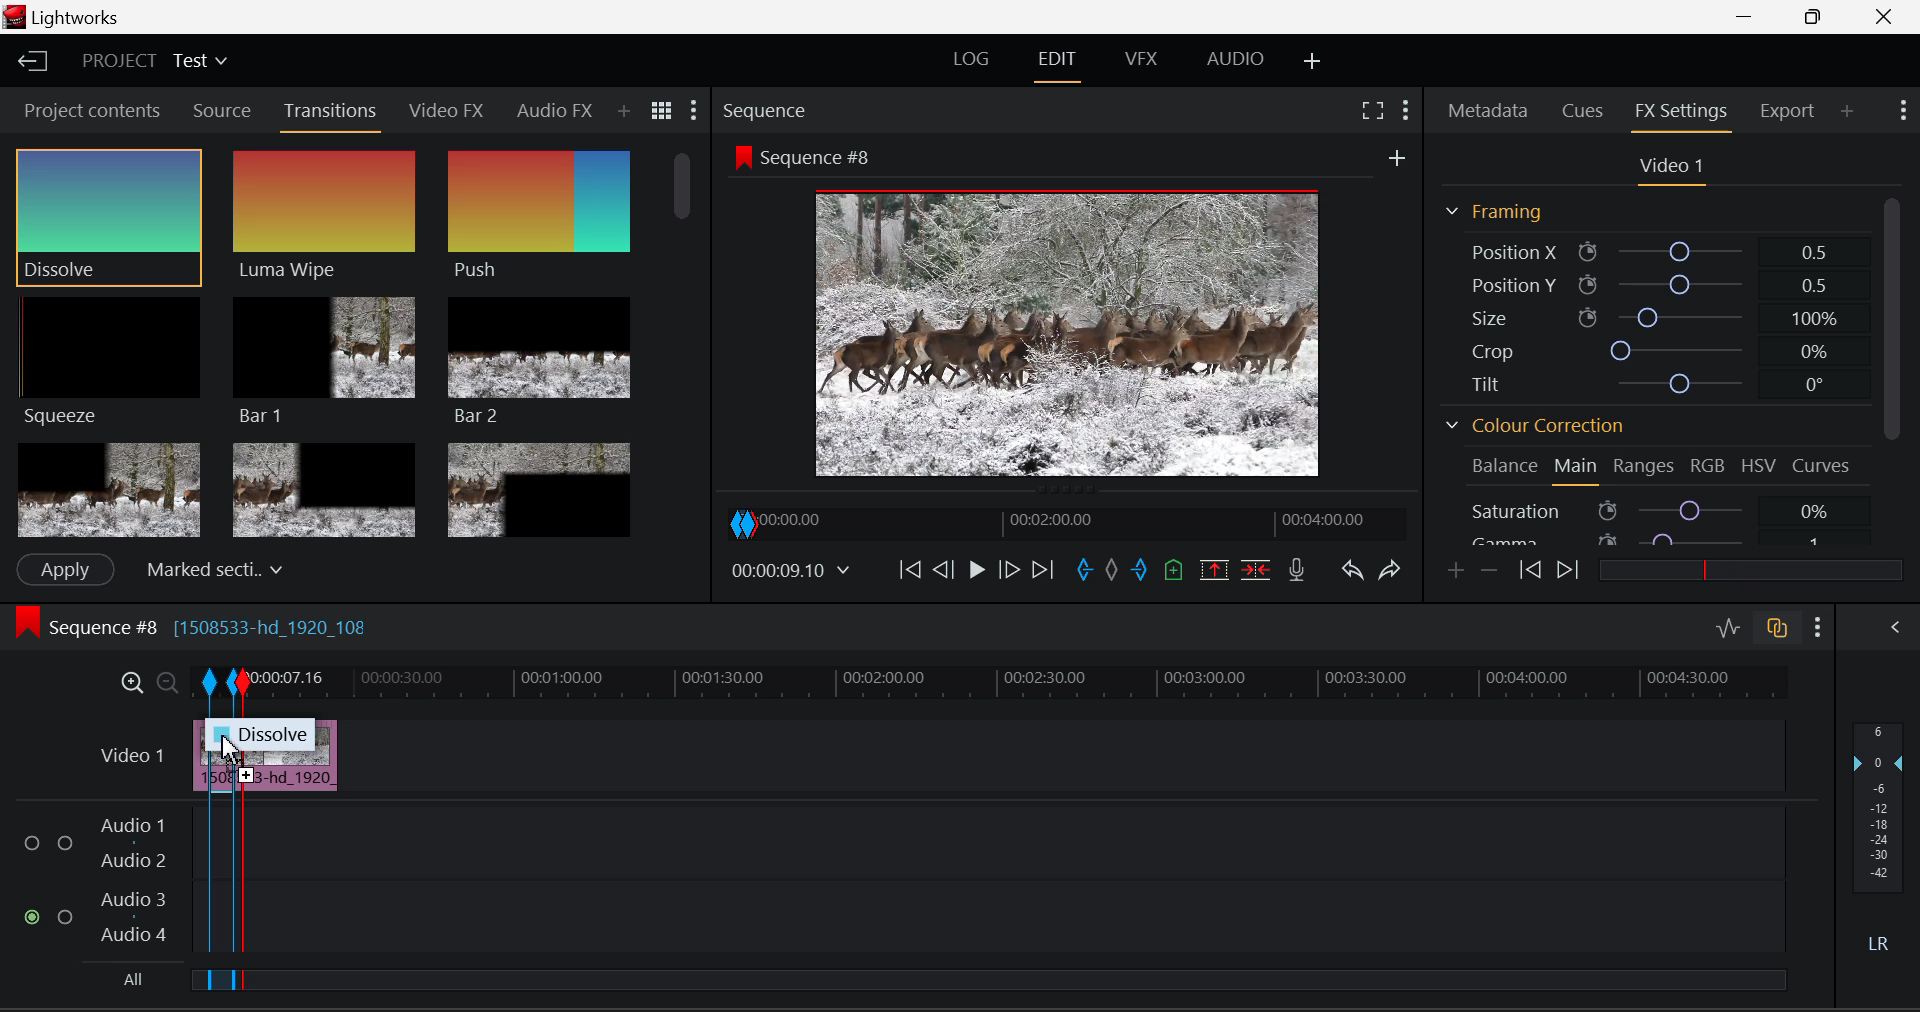 The width and height of the screenshot is (1920, 1012). What do you see at coordinates (910, 572) in the screenshot?
I see `To start` at bounding box center [910, 572].